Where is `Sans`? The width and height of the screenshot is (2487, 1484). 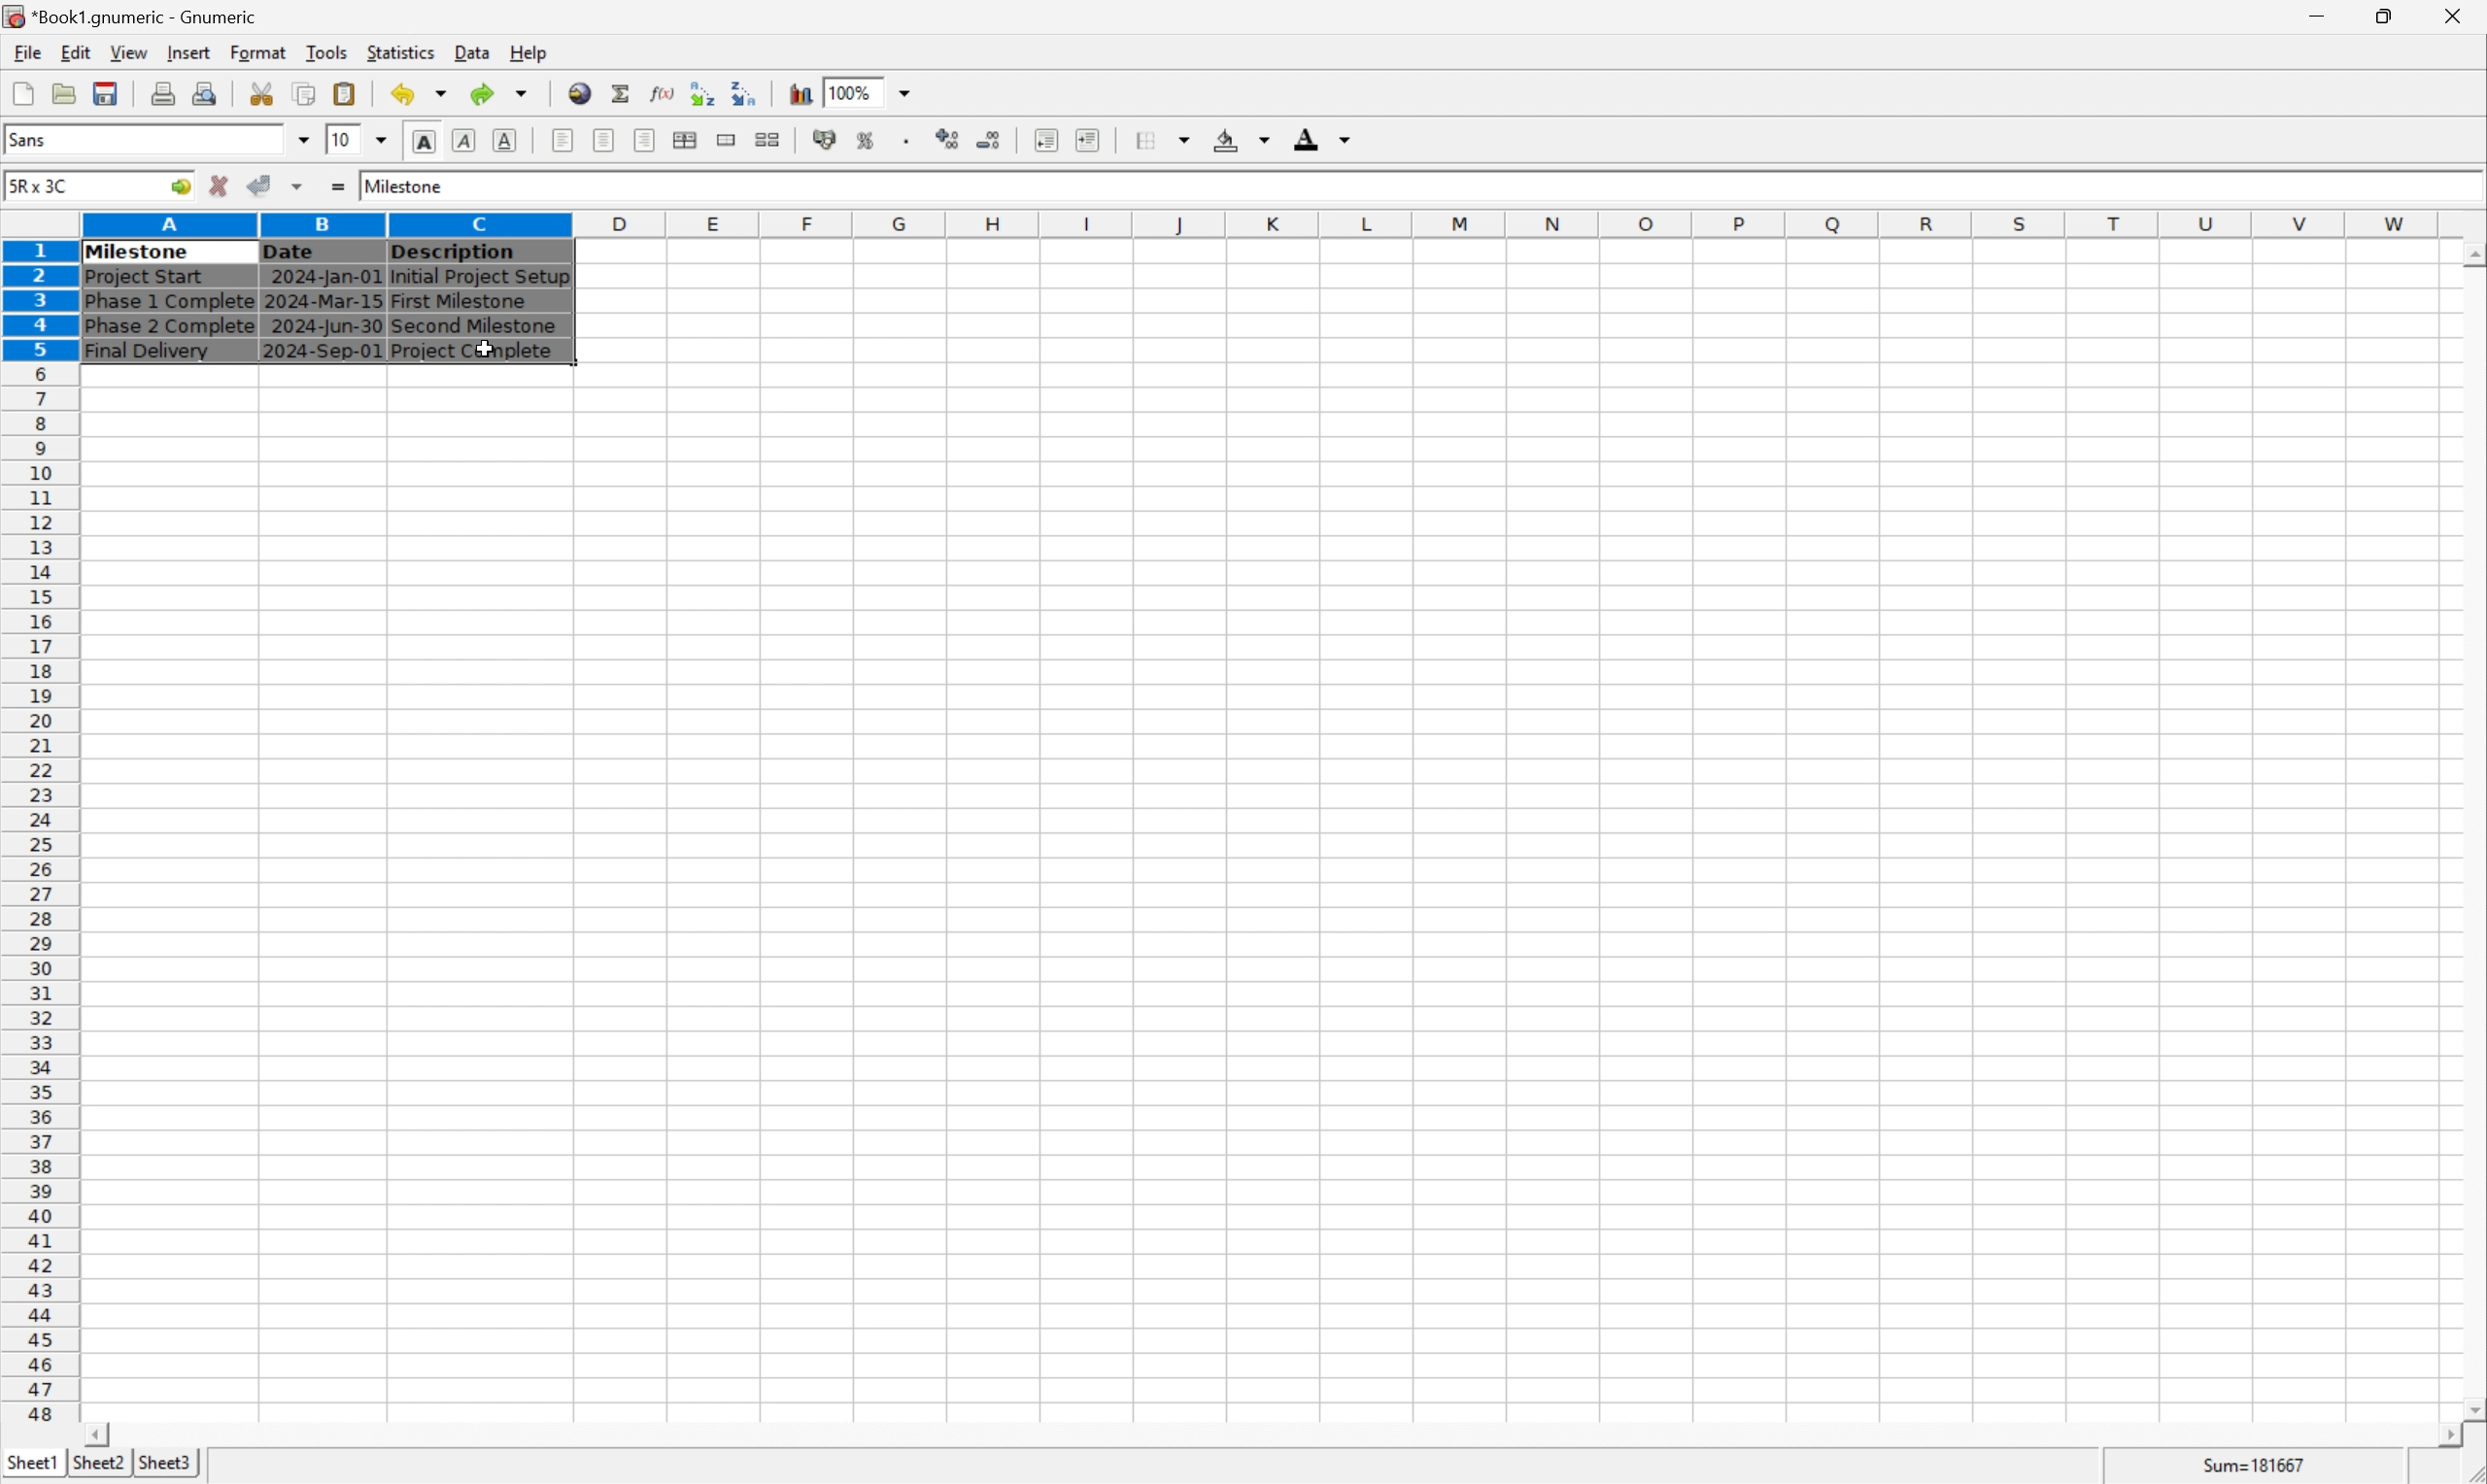
Sans is located at coordinates (33, 138).